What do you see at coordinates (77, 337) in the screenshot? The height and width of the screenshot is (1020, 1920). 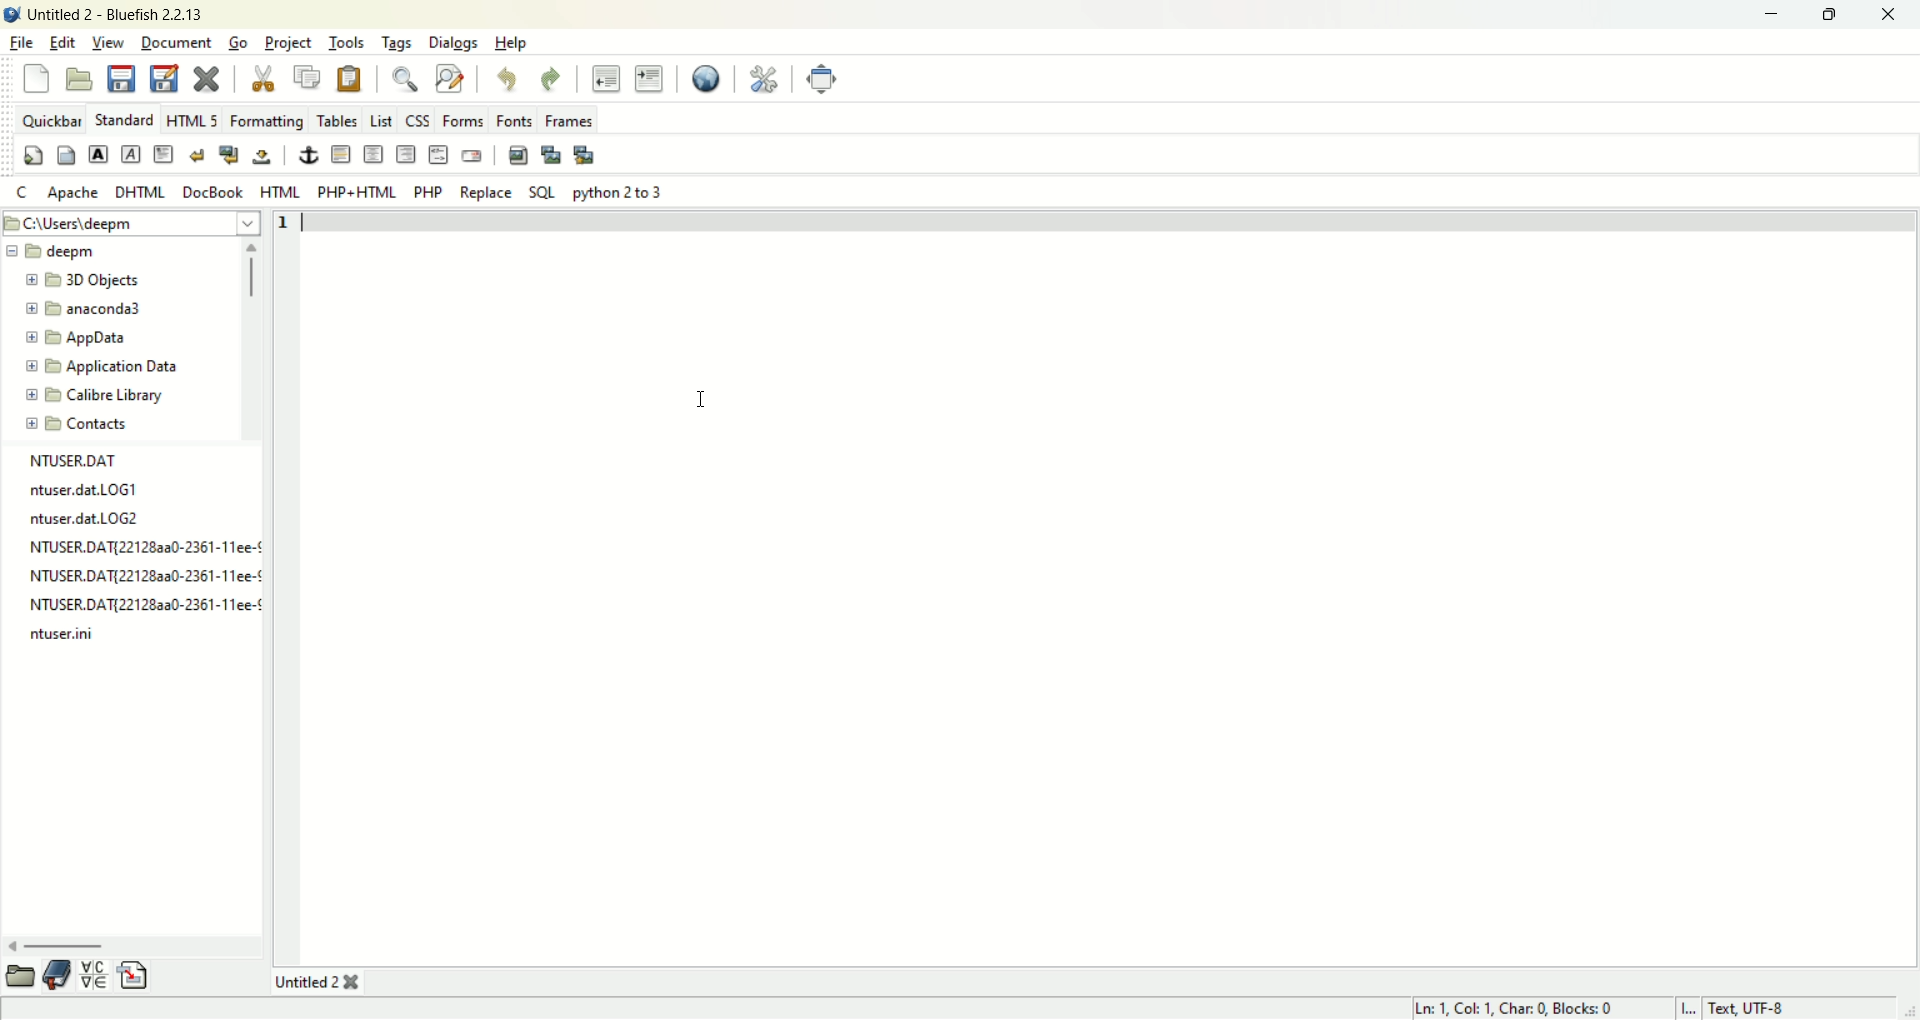 I see `app` at bounding box center [77, 337].